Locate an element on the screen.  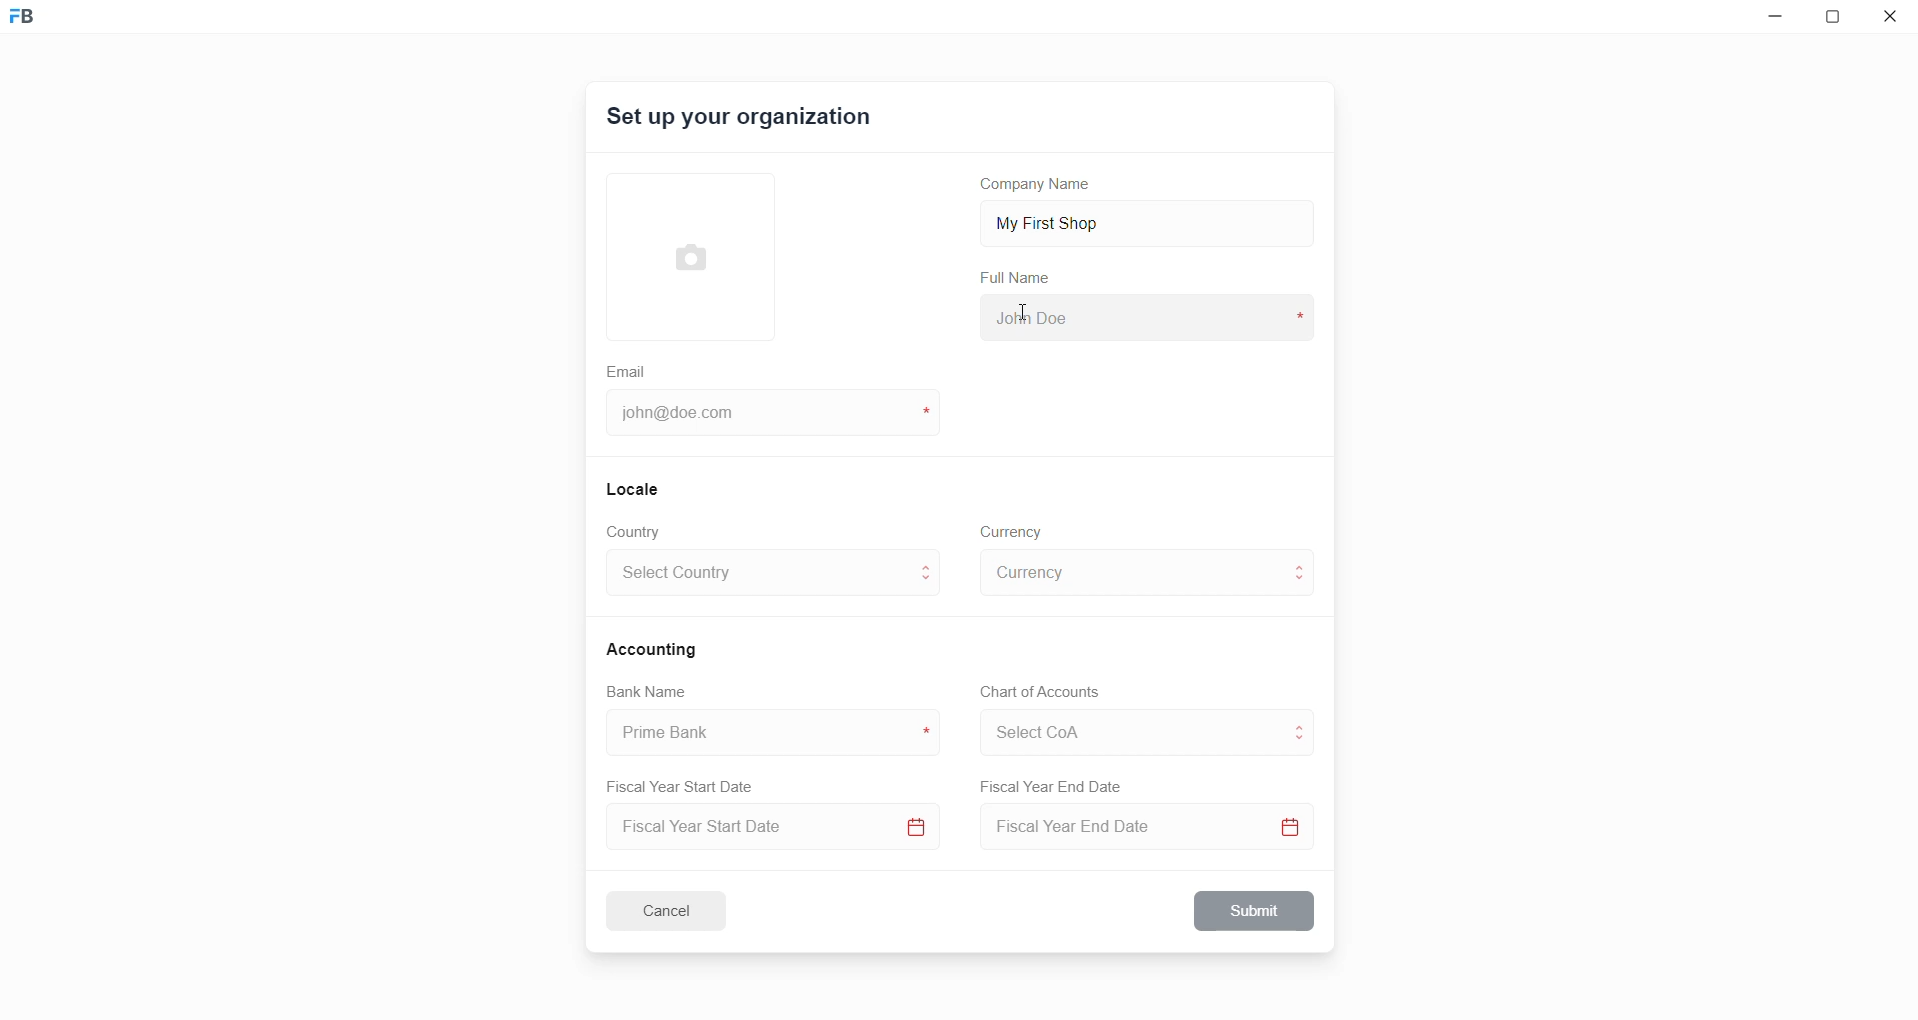
Country is located at coordinates (638, 532).